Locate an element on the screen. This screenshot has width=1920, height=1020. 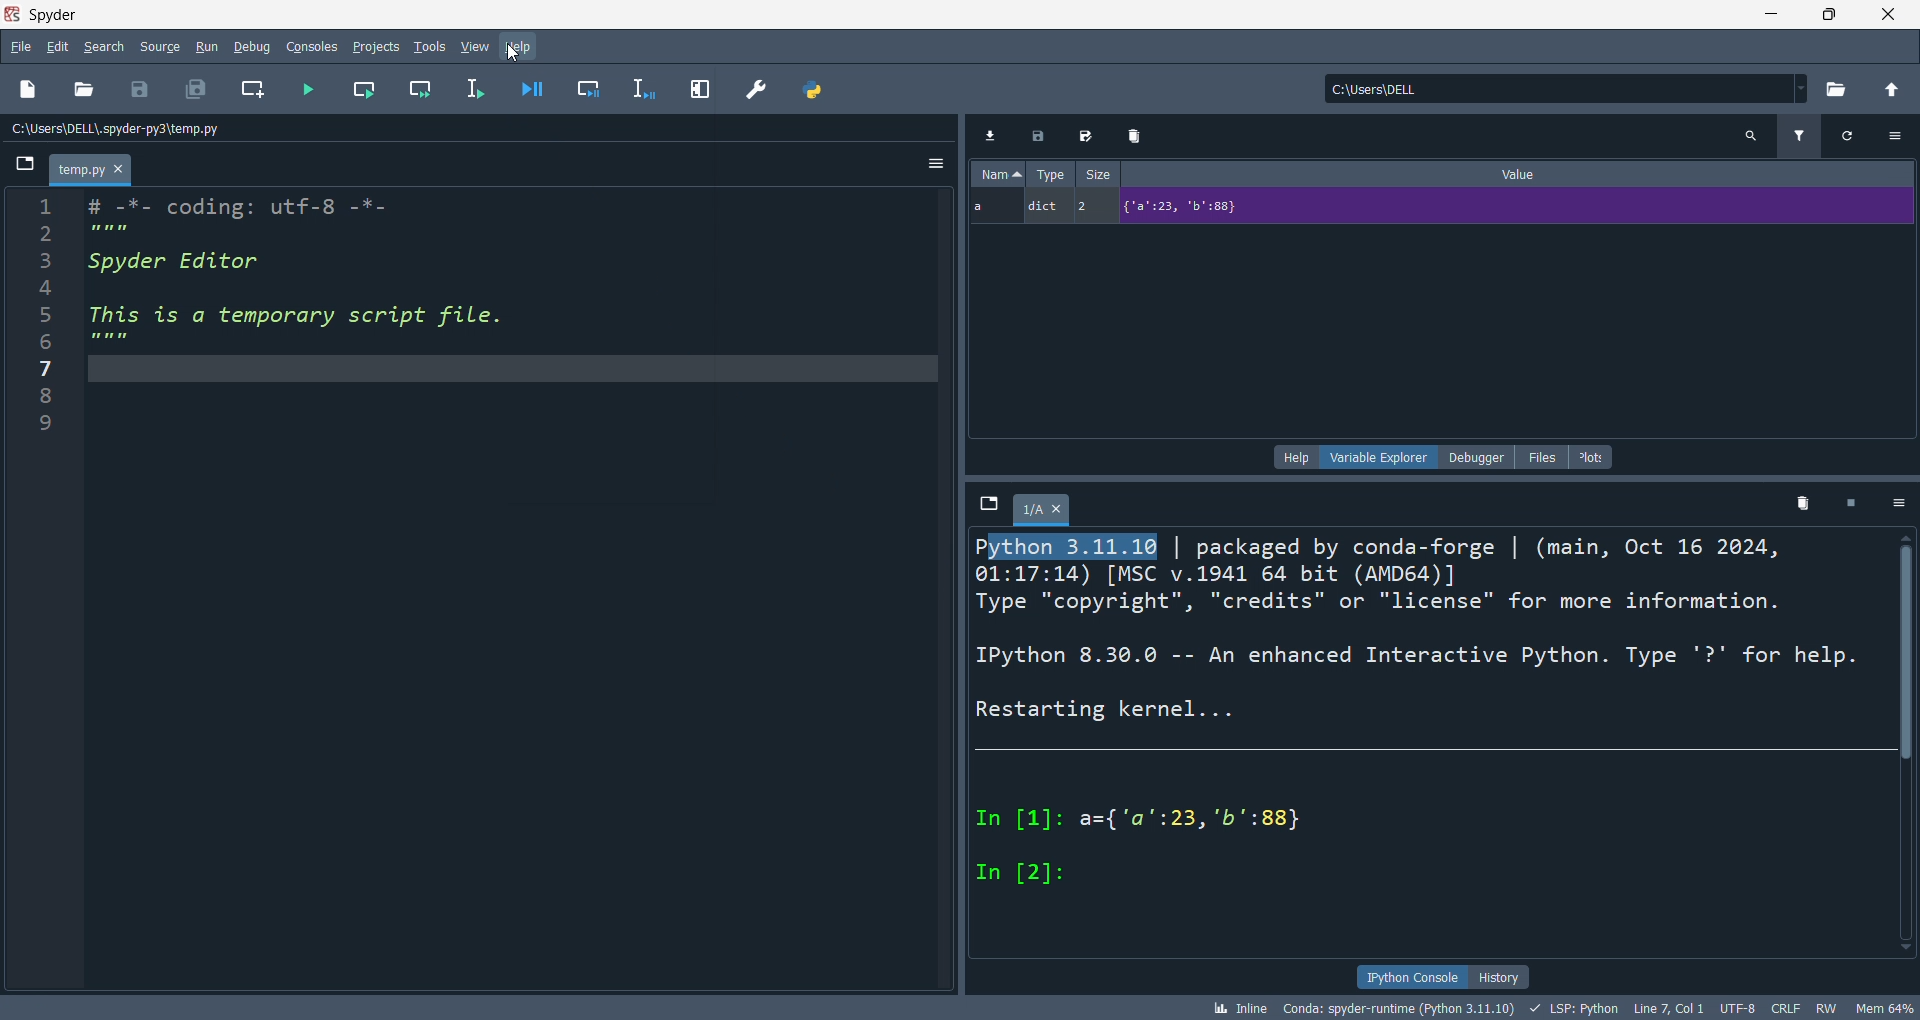
source is located at coordinates (160, 48).